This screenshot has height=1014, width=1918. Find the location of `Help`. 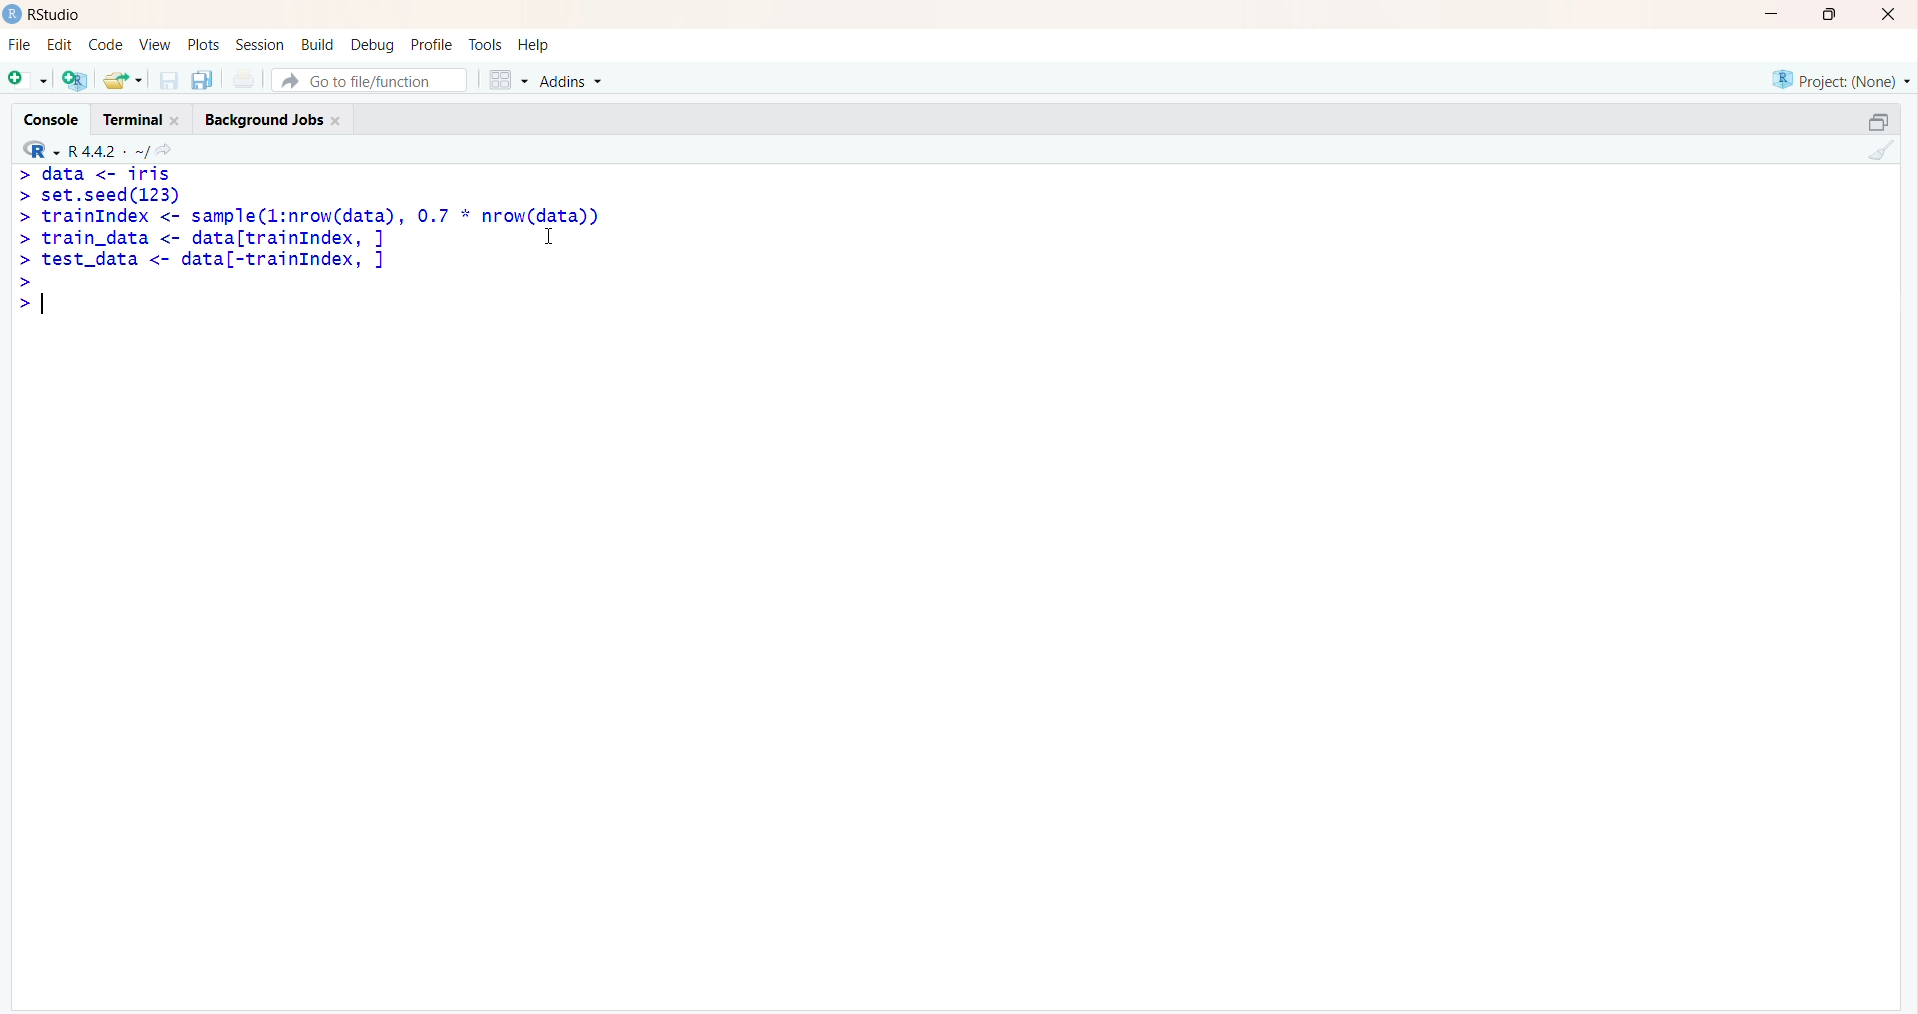

Help is located at coordinates (535, 46).